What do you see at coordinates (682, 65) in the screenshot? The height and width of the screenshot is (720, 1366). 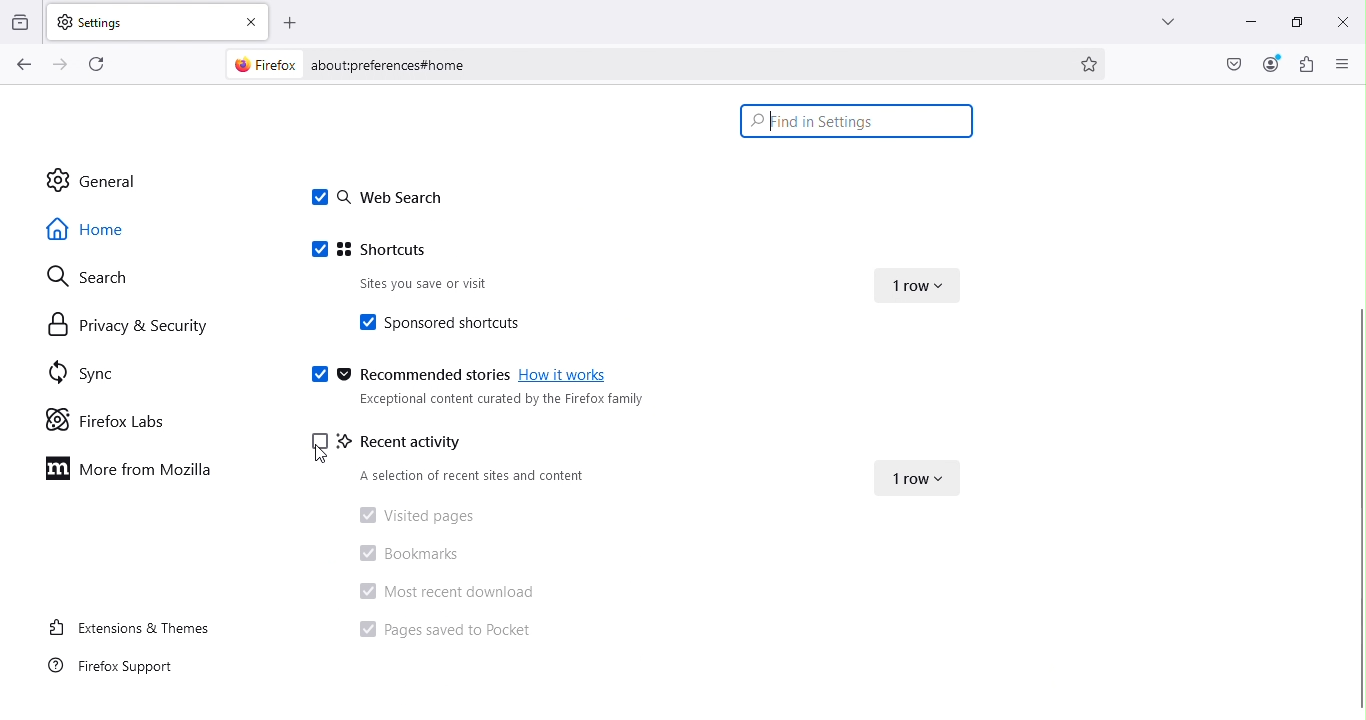 I see `Search bar` at bounding box center [682, 65].